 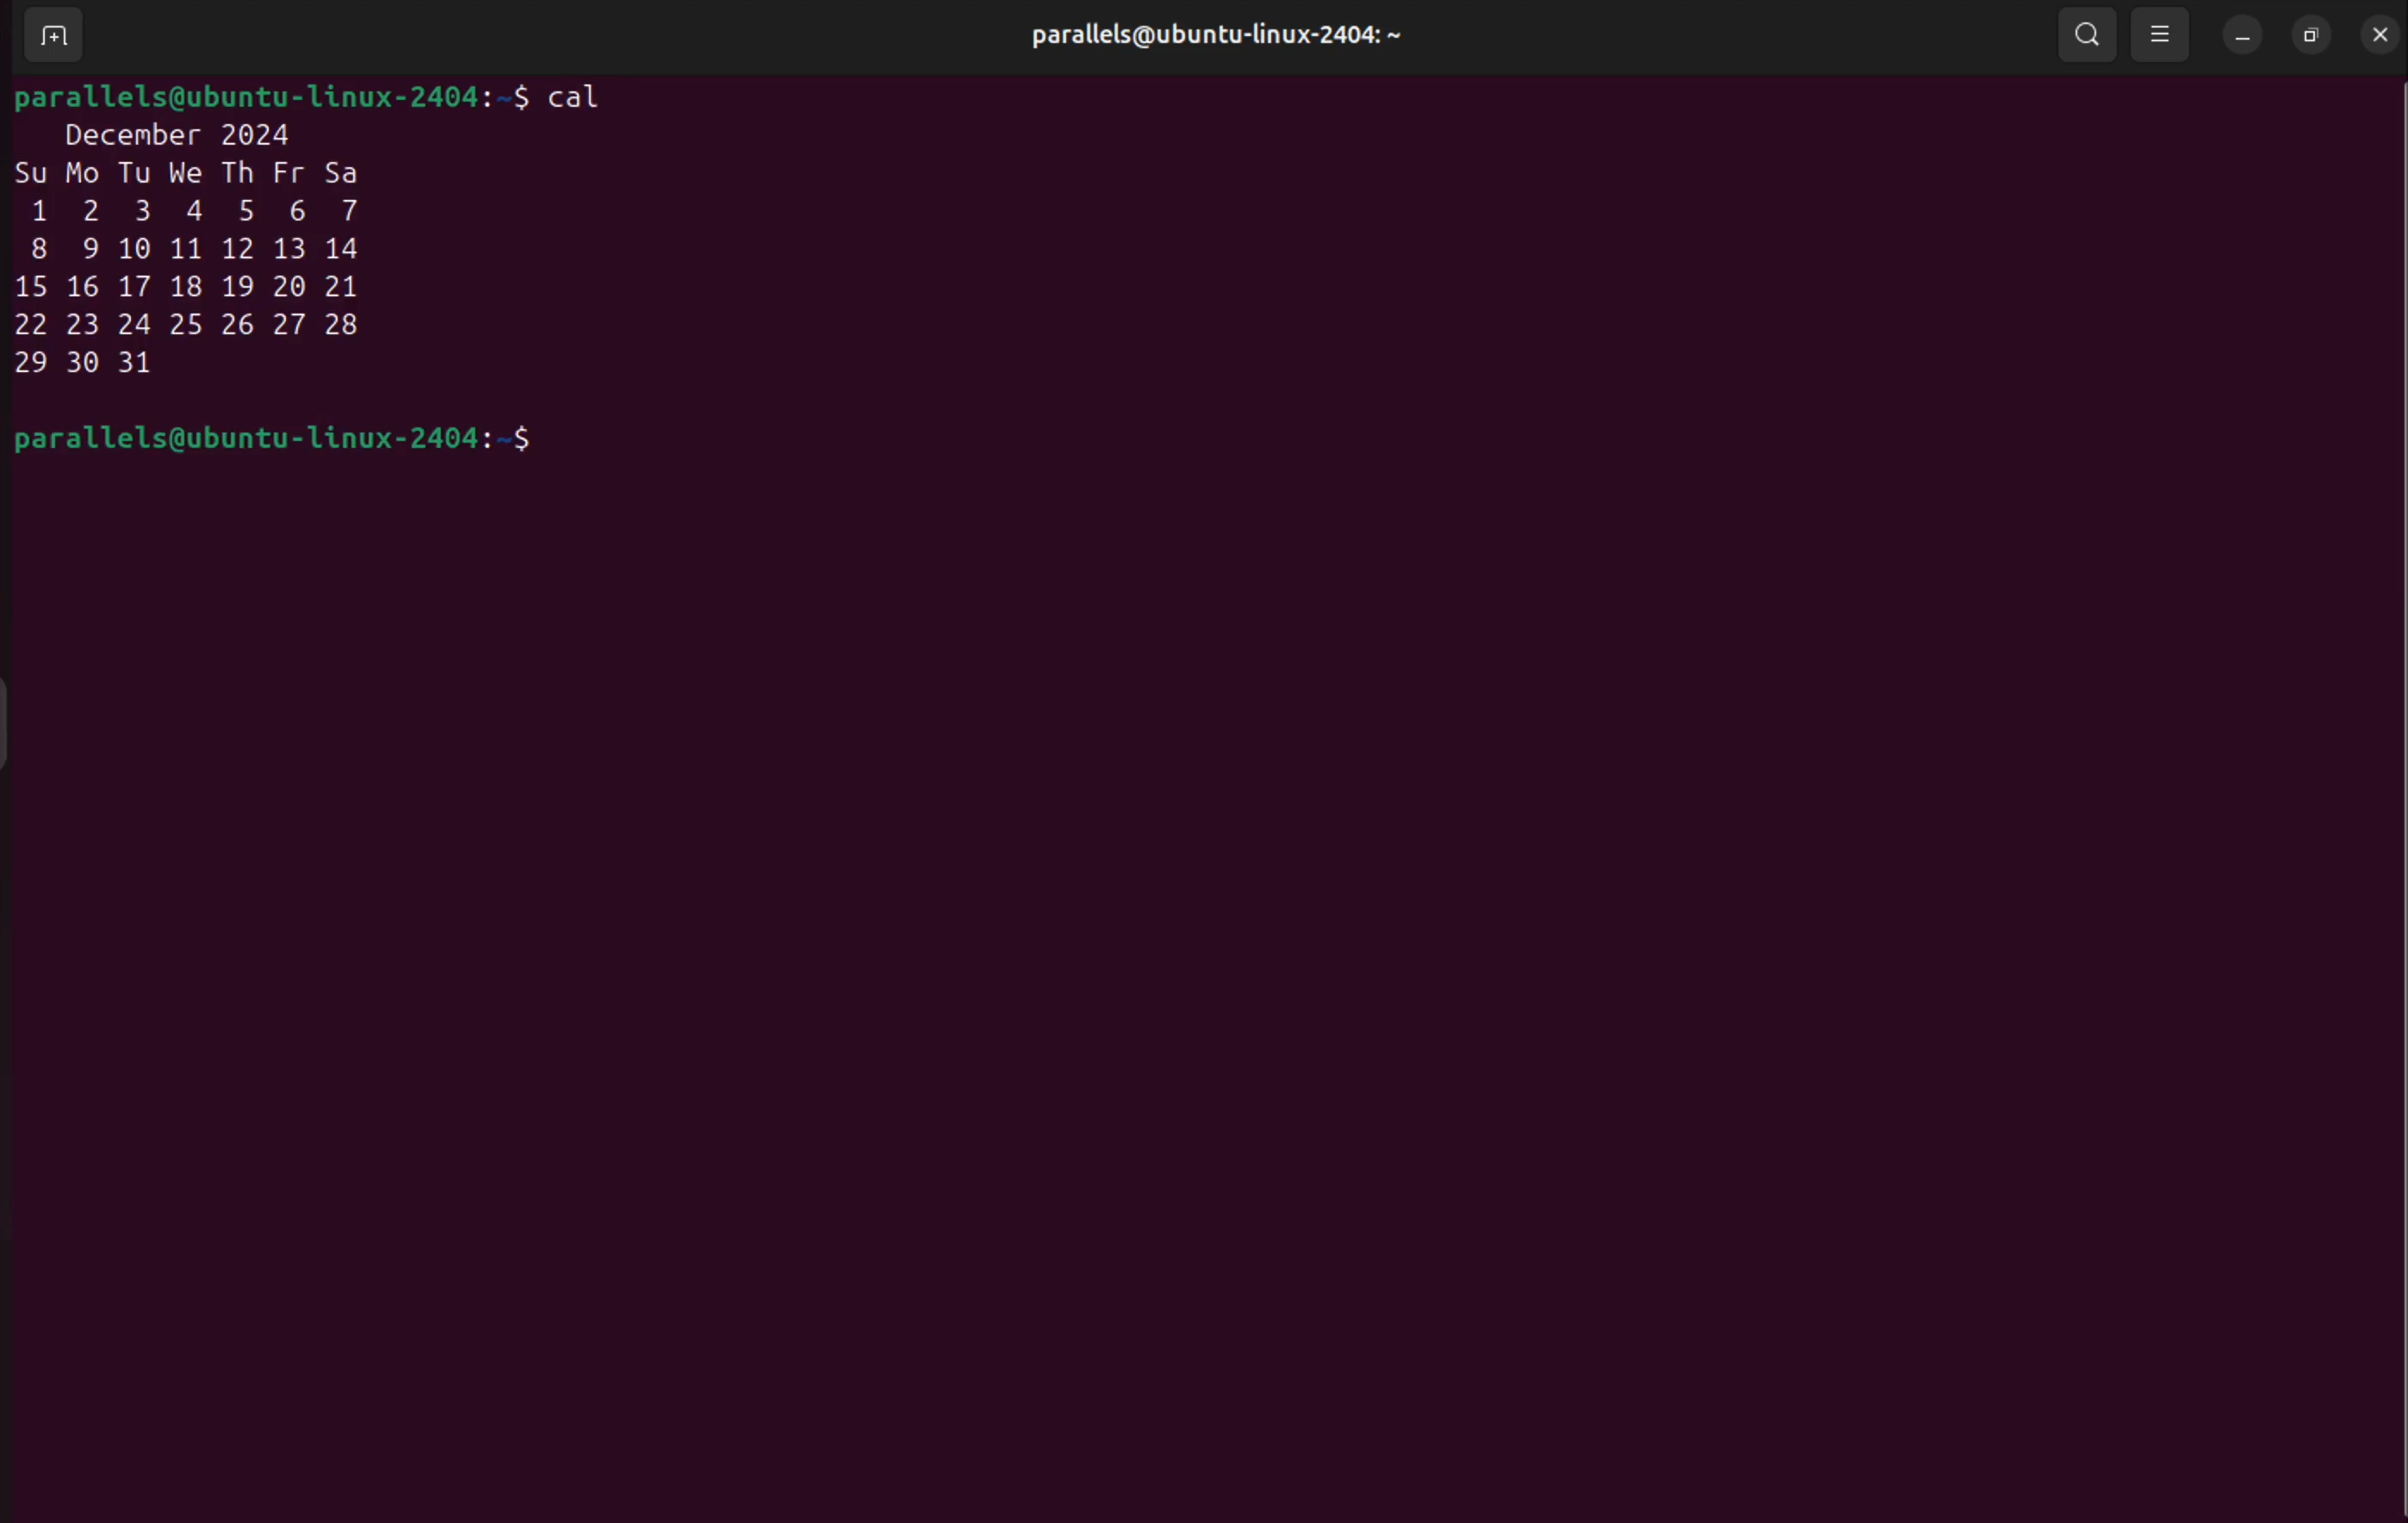 What do you see at coordinates (1206, 41) in the screenshot?
I see `parallels@ubuntu-linux-2404: ~` at bounding box center [1206, 41].